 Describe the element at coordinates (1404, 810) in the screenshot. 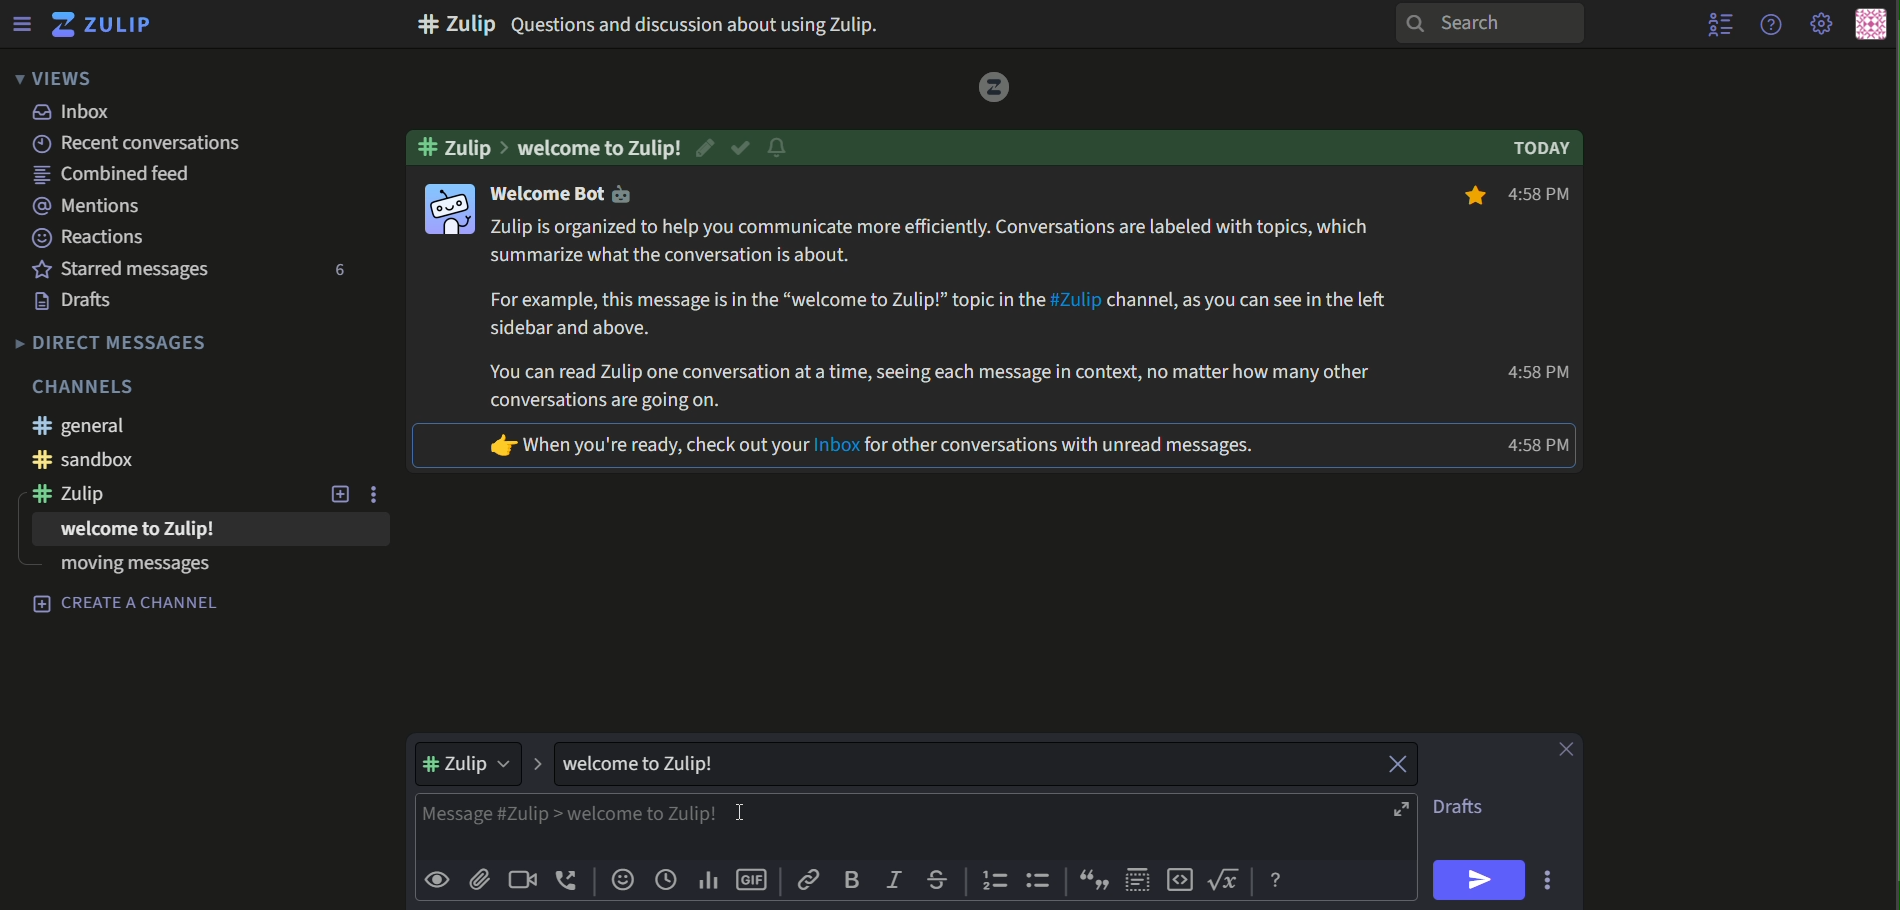

I see `fullscreen` at that location.